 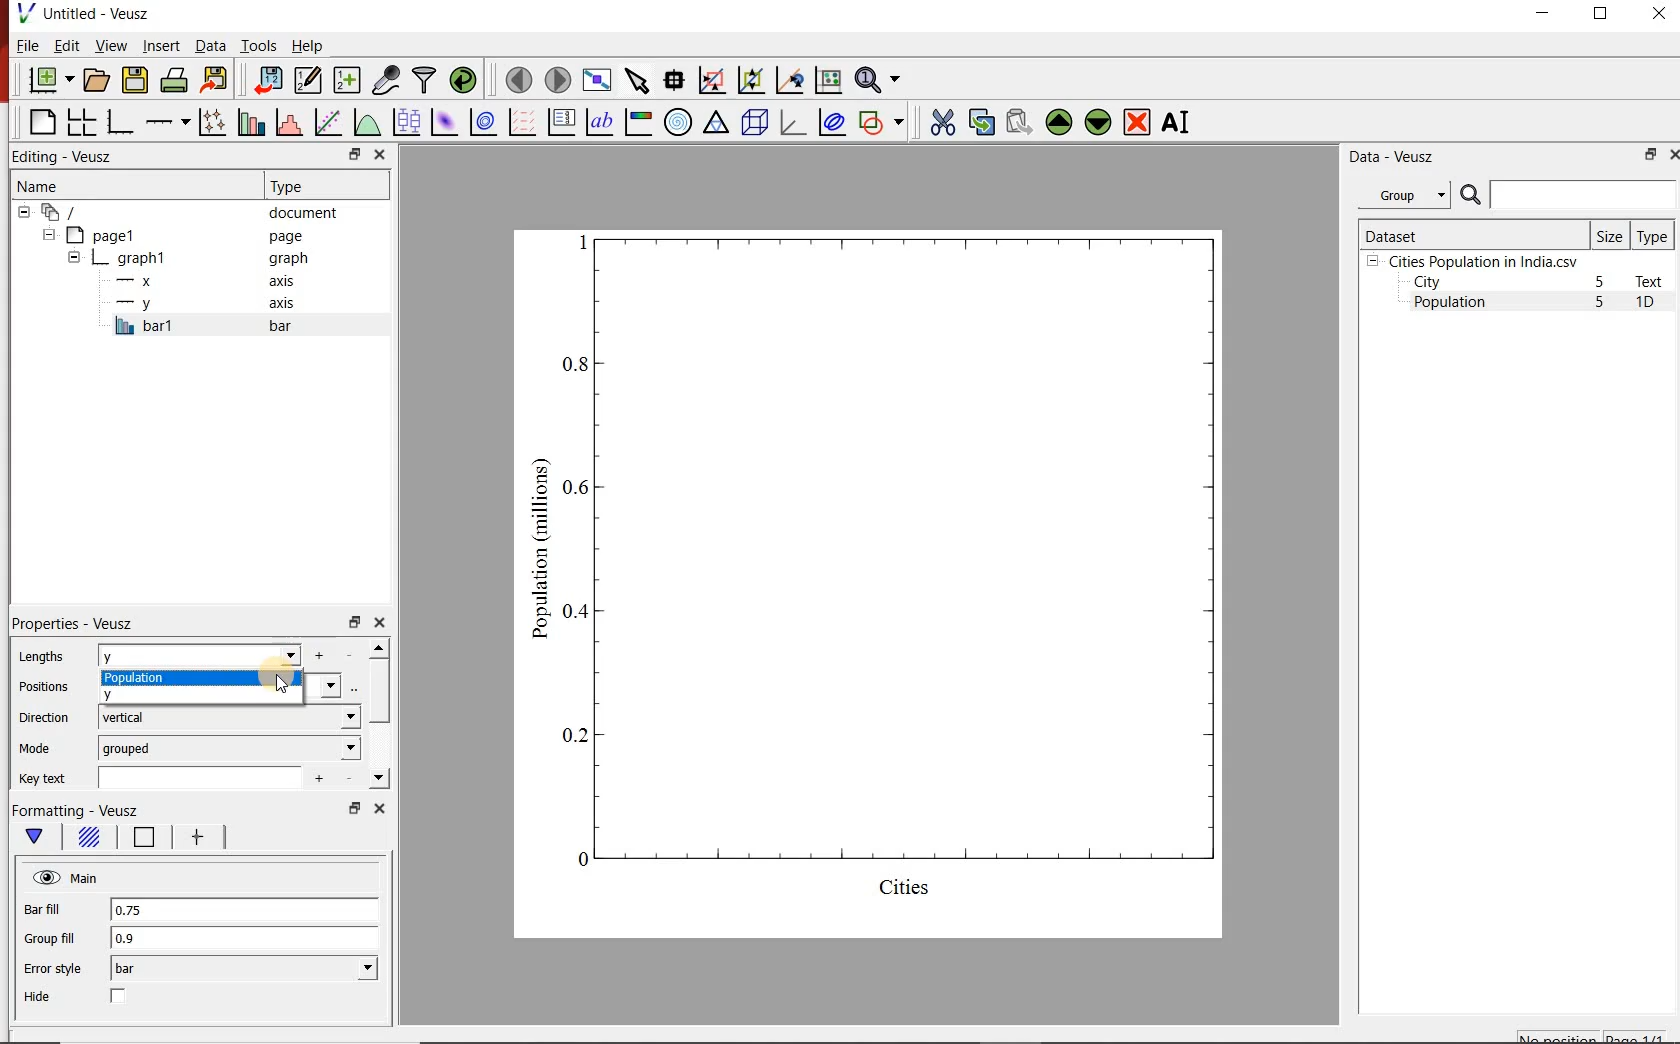 I want to click on 3d graph, so click(x=791, y=122).